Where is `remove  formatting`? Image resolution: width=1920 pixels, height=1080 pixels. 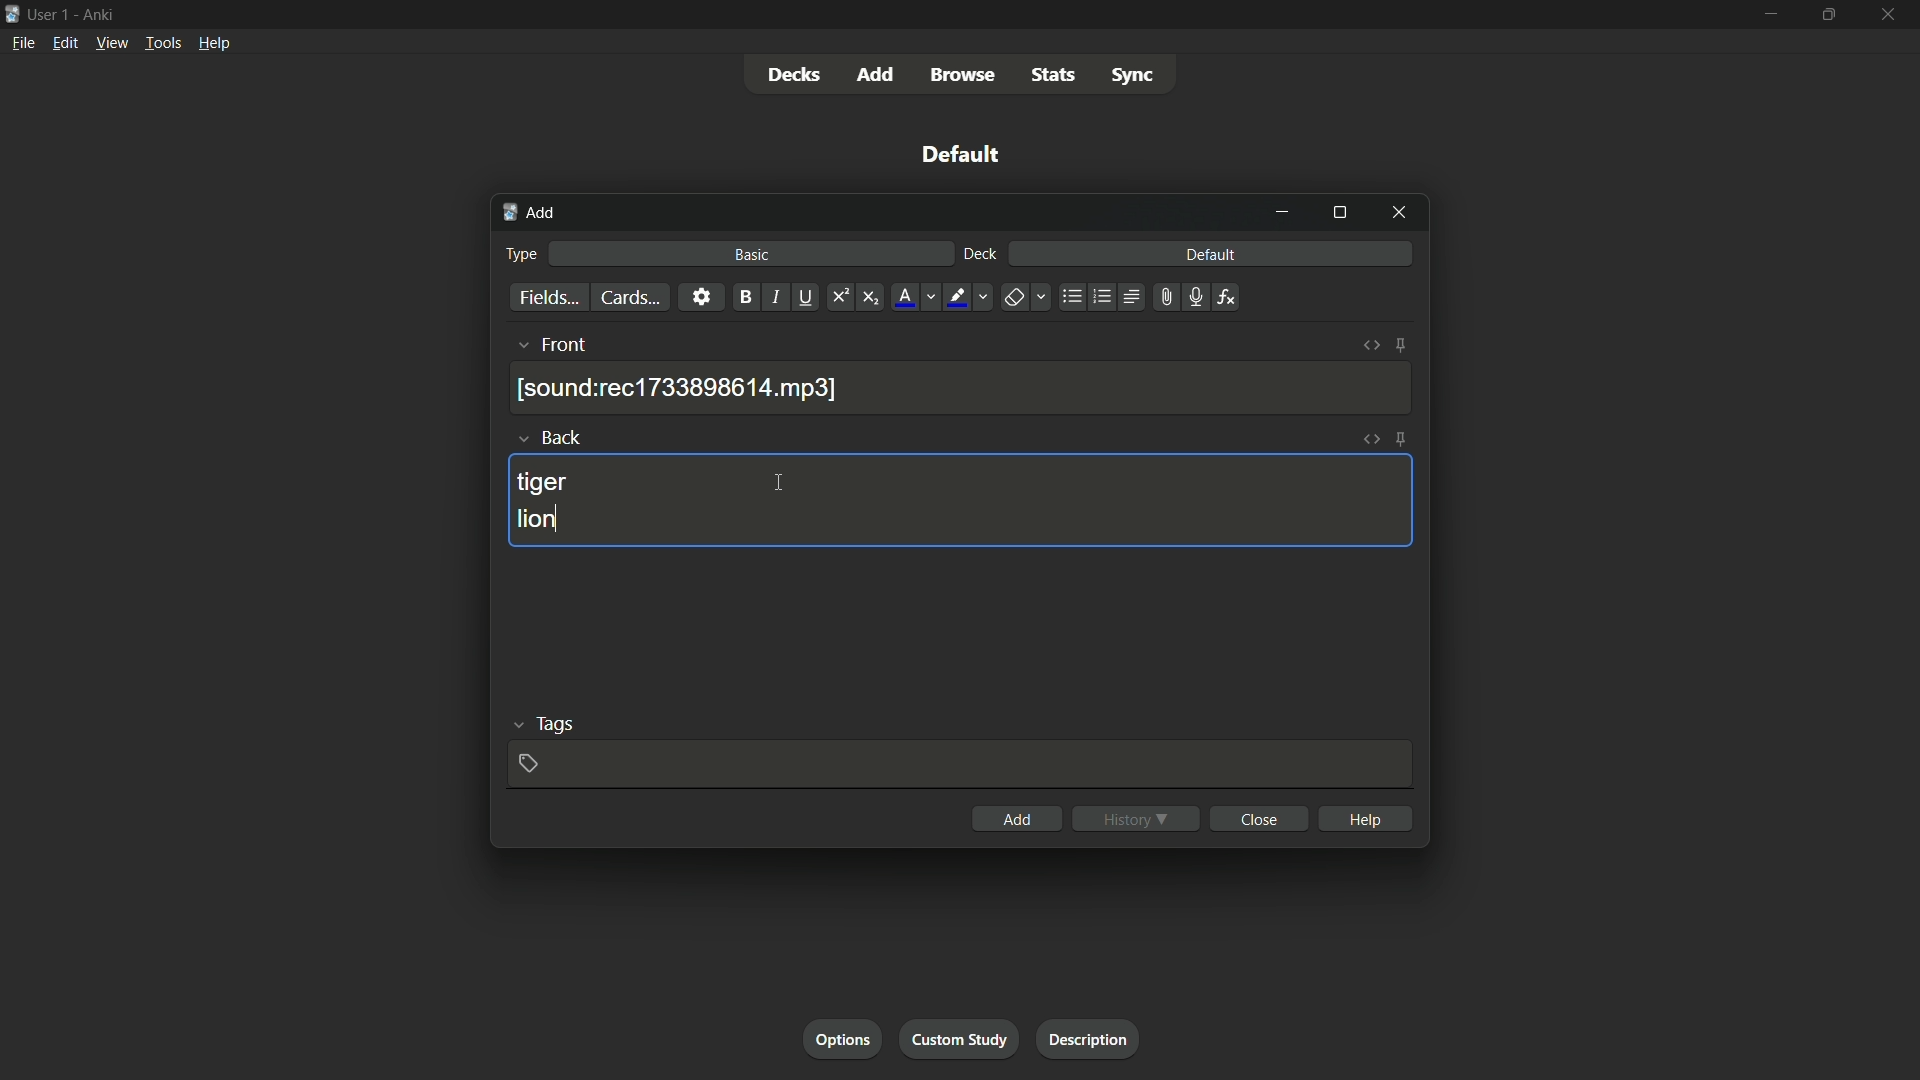 remove  formatting is located at coordinates (1013, 298).